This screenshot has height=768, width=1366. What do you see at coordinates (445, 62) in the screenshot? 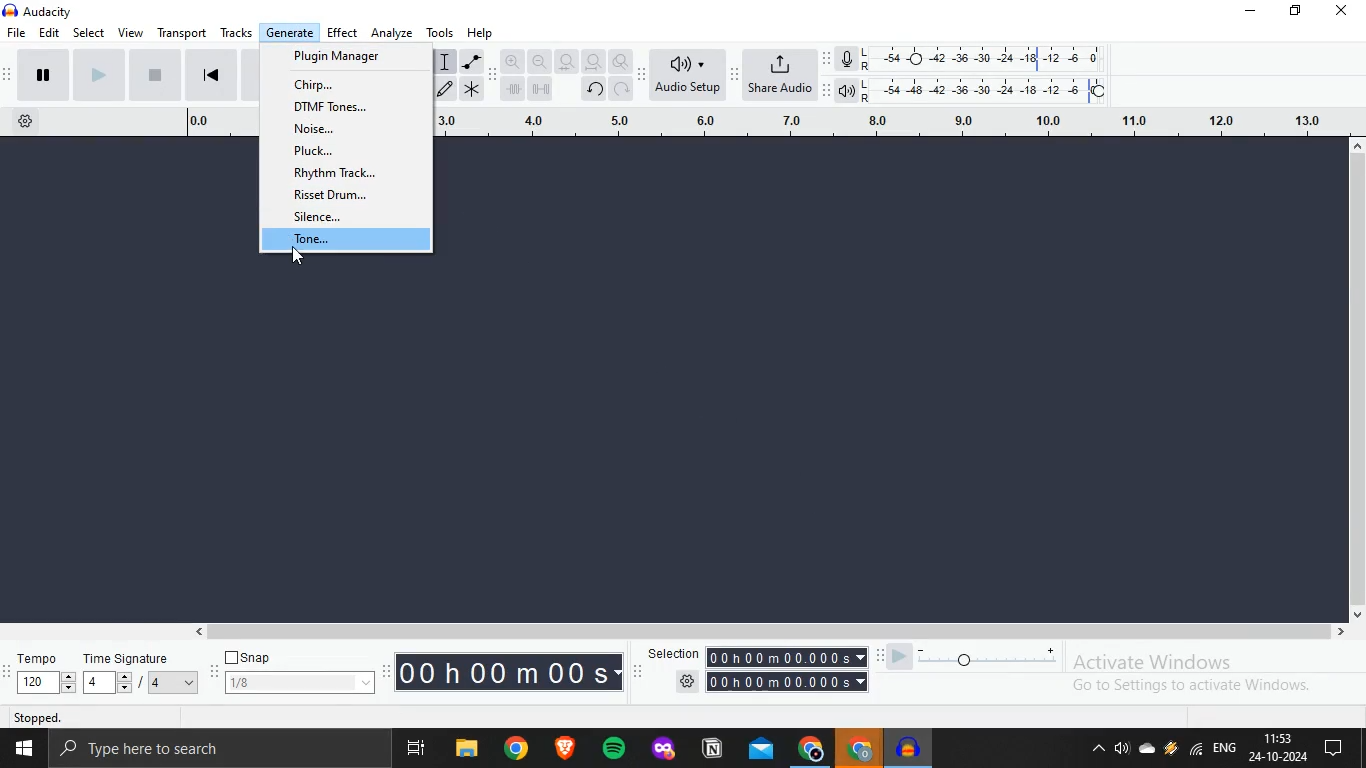
I see `Typing` at bounding box center [445, 62].